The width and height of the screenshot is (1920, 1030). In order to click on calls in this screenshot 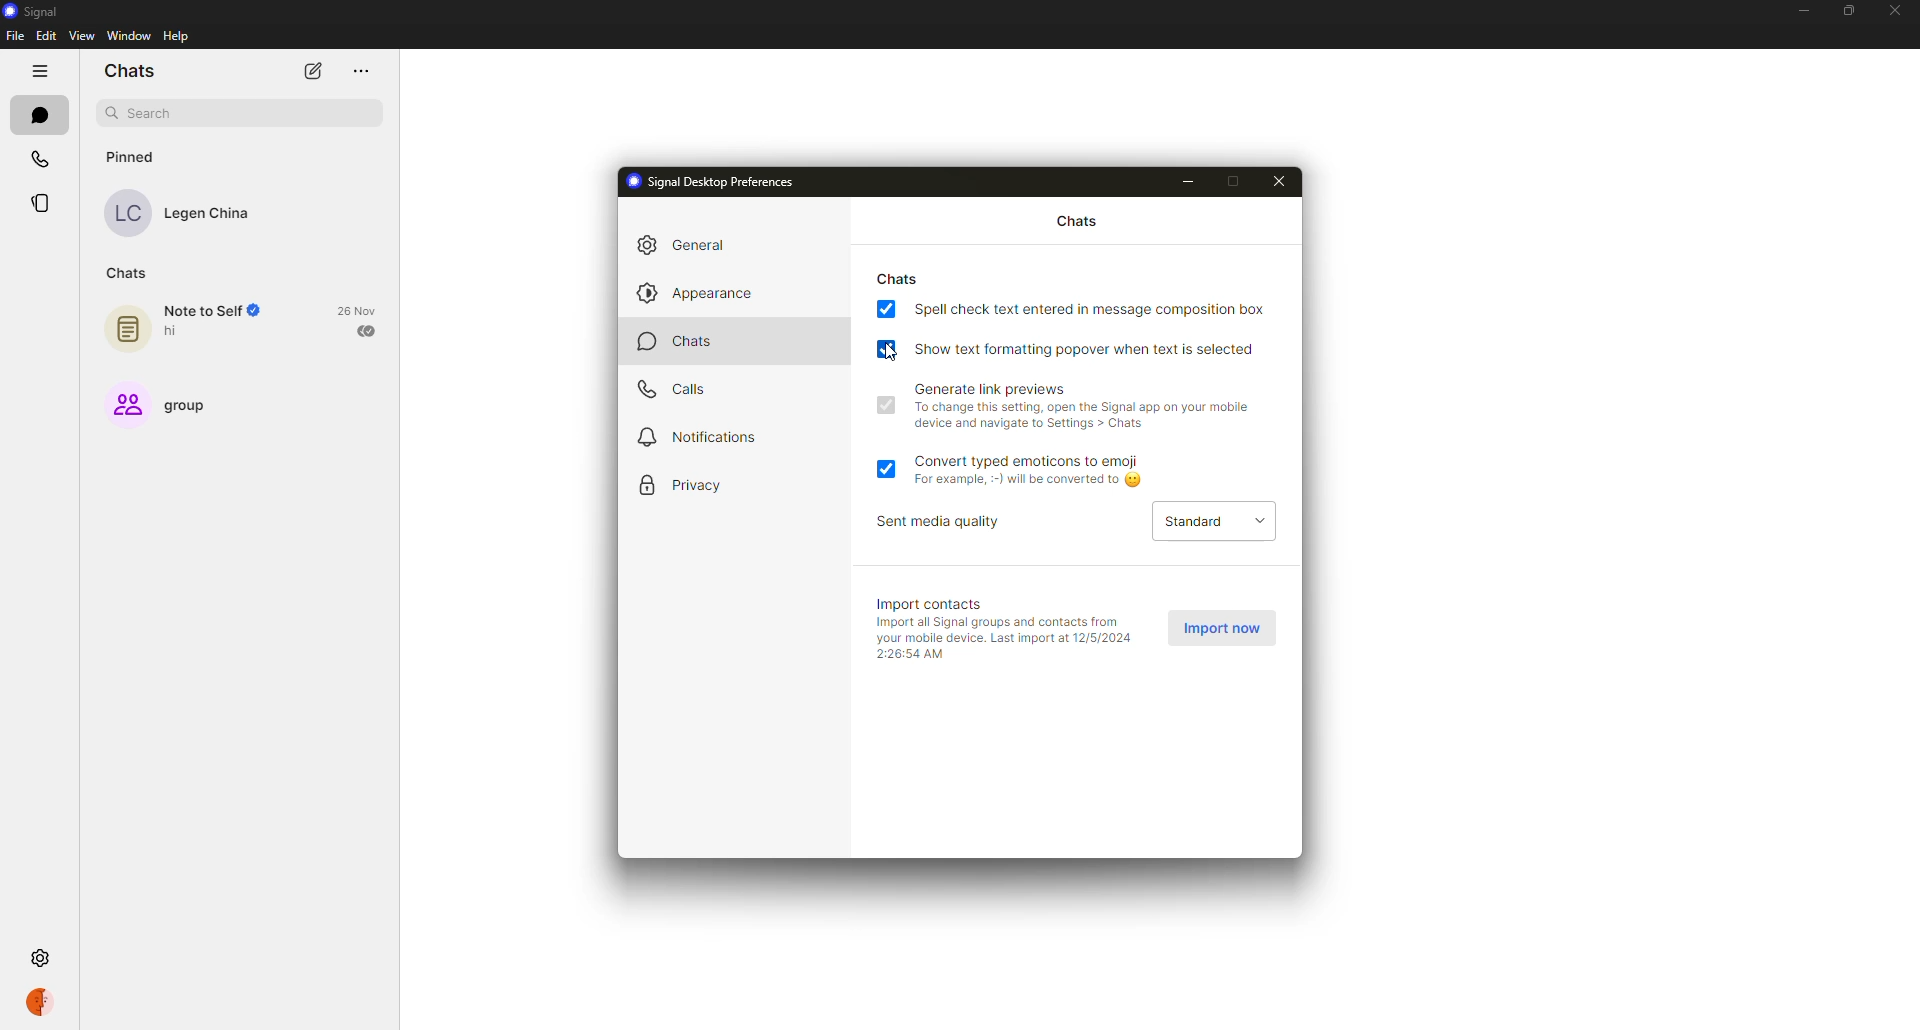, I will do `click(674, 393)`.